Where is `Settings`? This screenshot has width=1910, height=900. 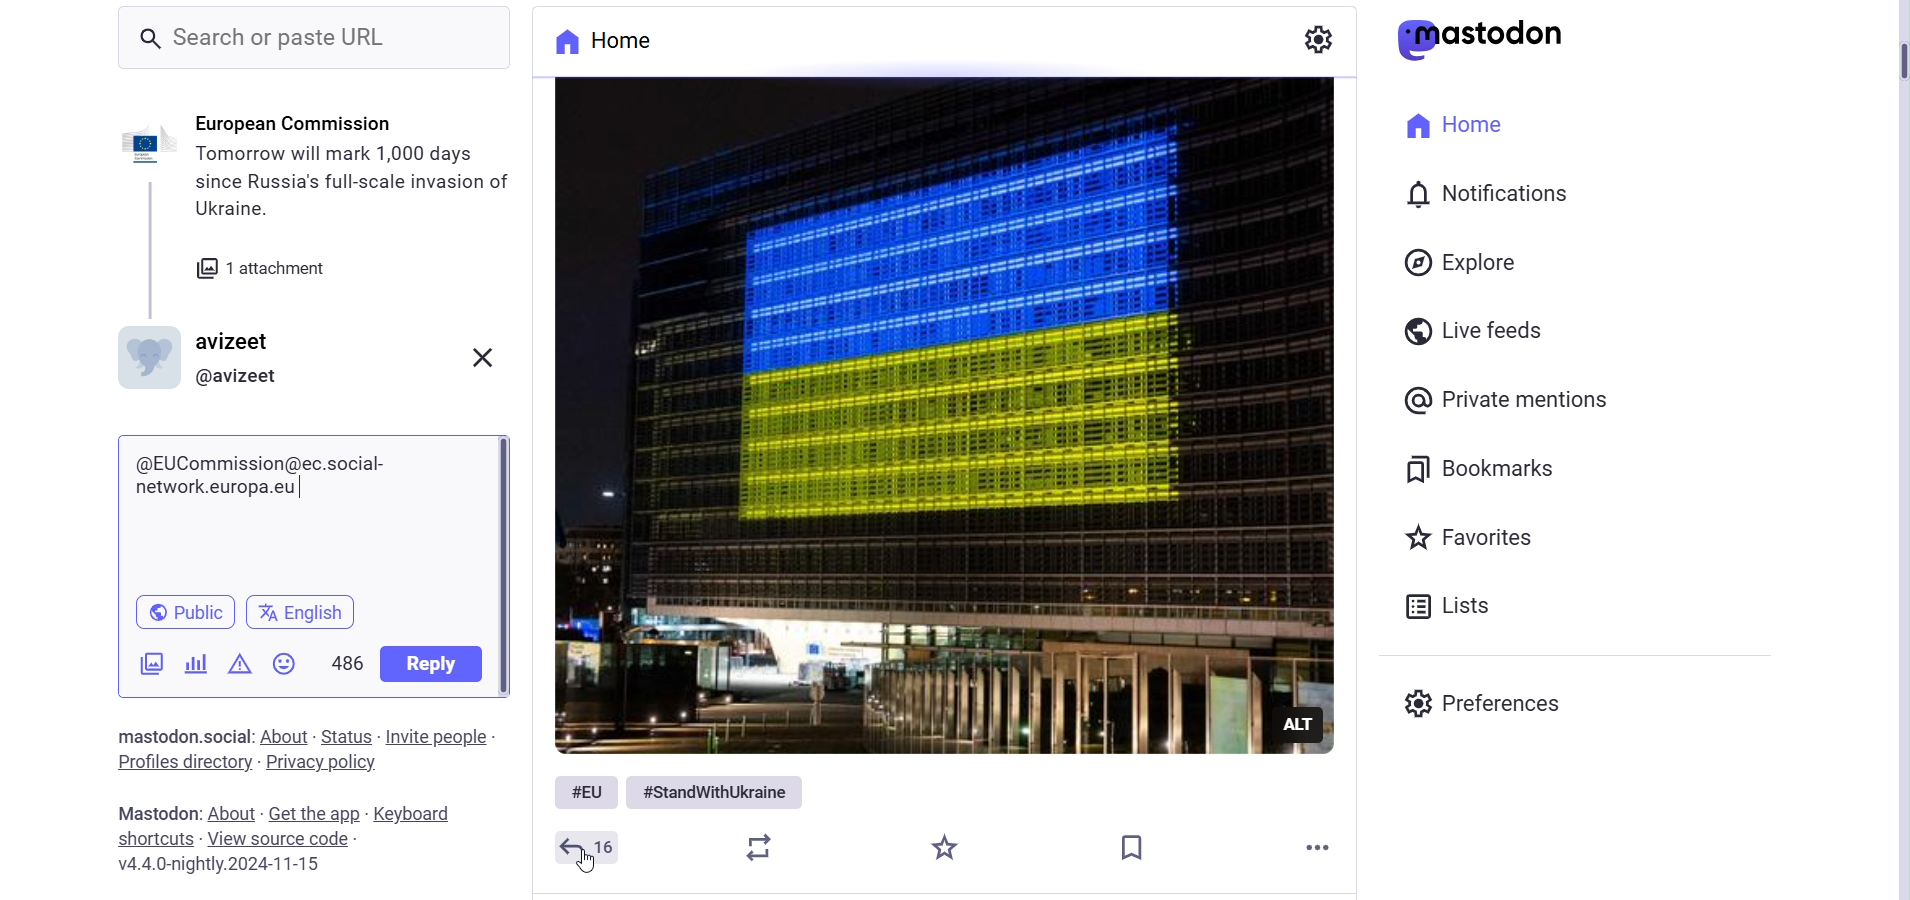 Settings is located at coordinates (1321, 39).